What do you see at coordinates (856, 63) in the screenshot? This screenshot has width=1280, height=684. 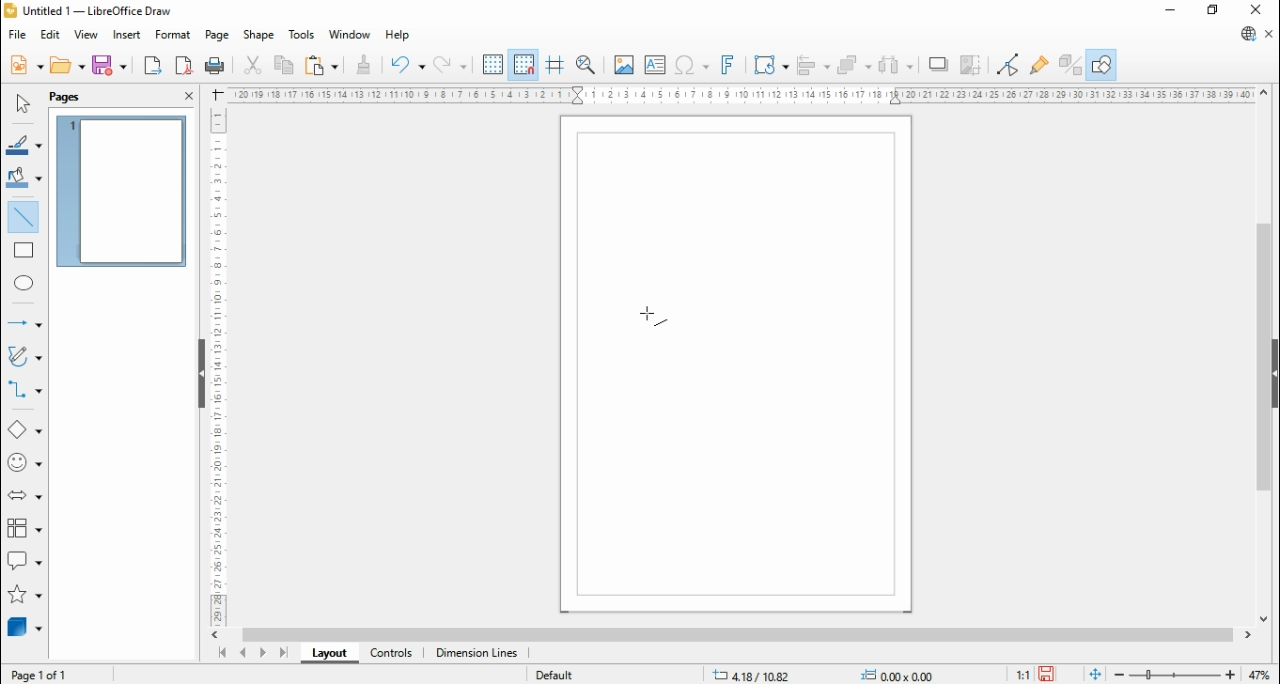 I see `arrange` at bounding box center [856, 63].